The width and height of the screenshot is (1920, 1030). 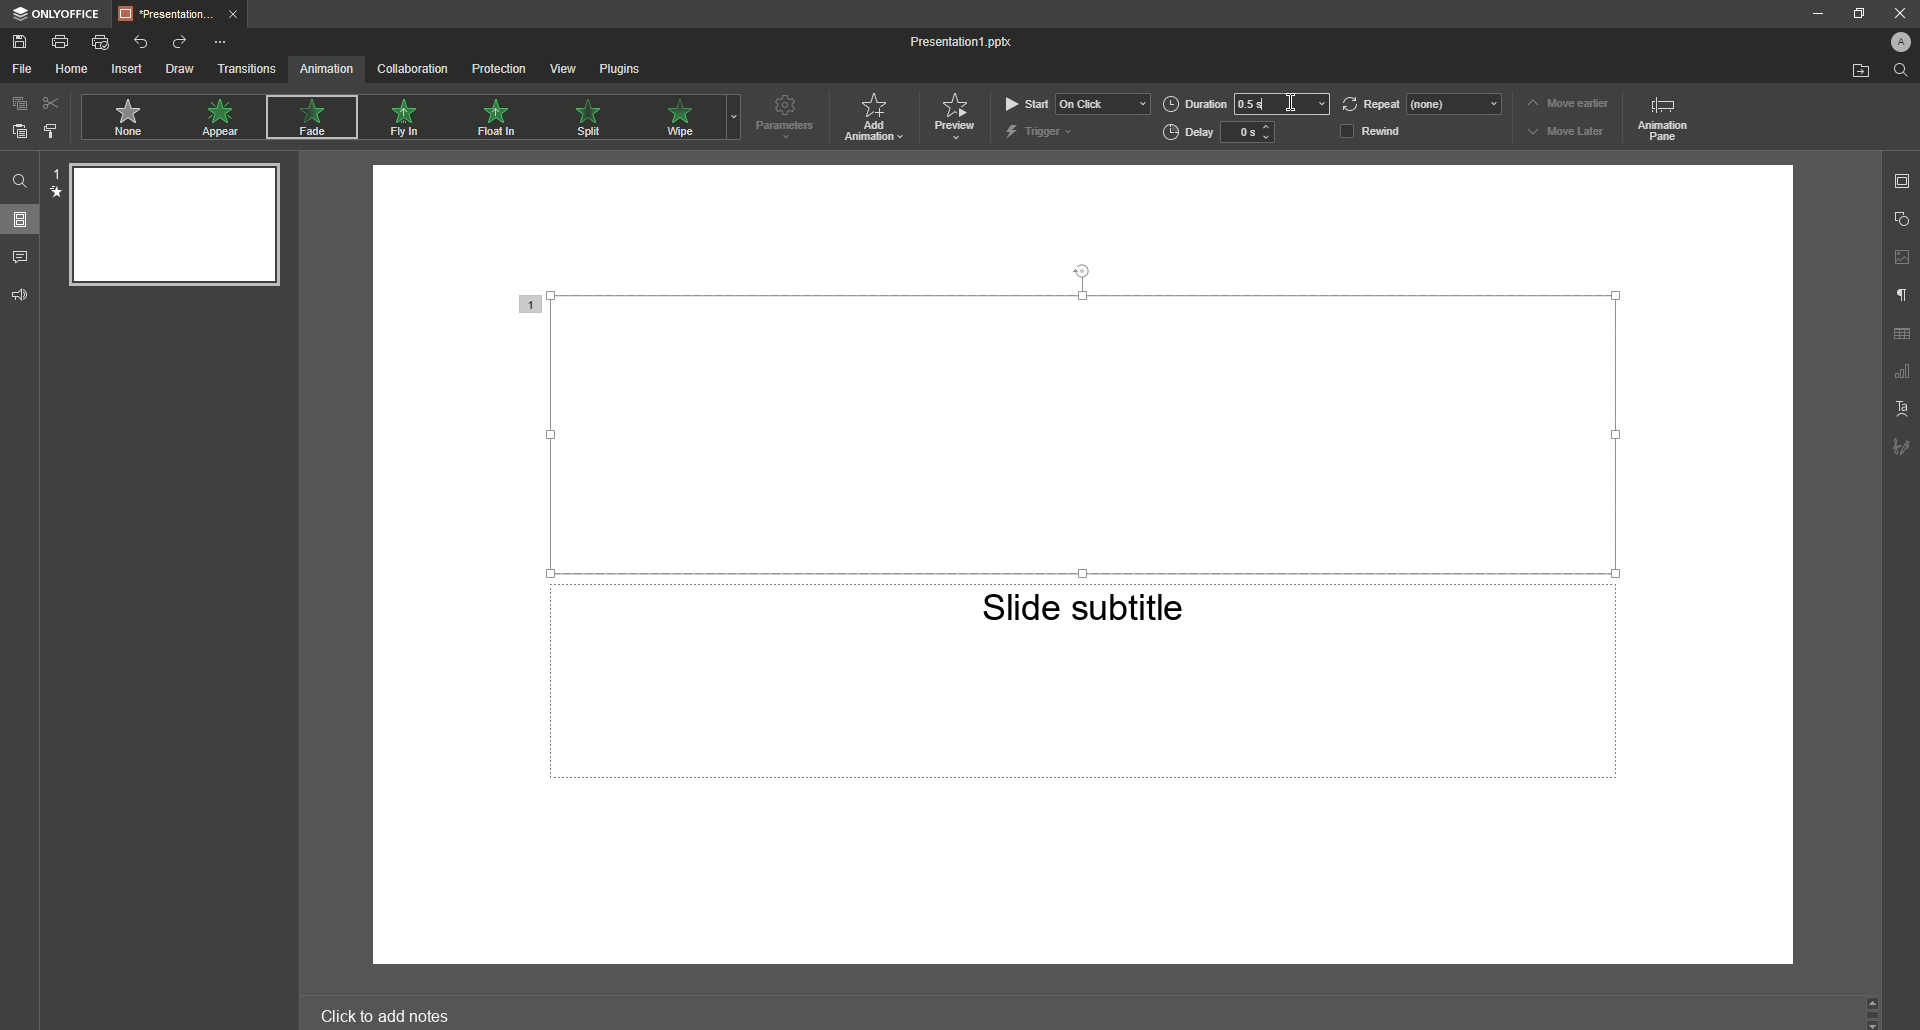 I want to click on Minimize, so click(x=1821, y=14).